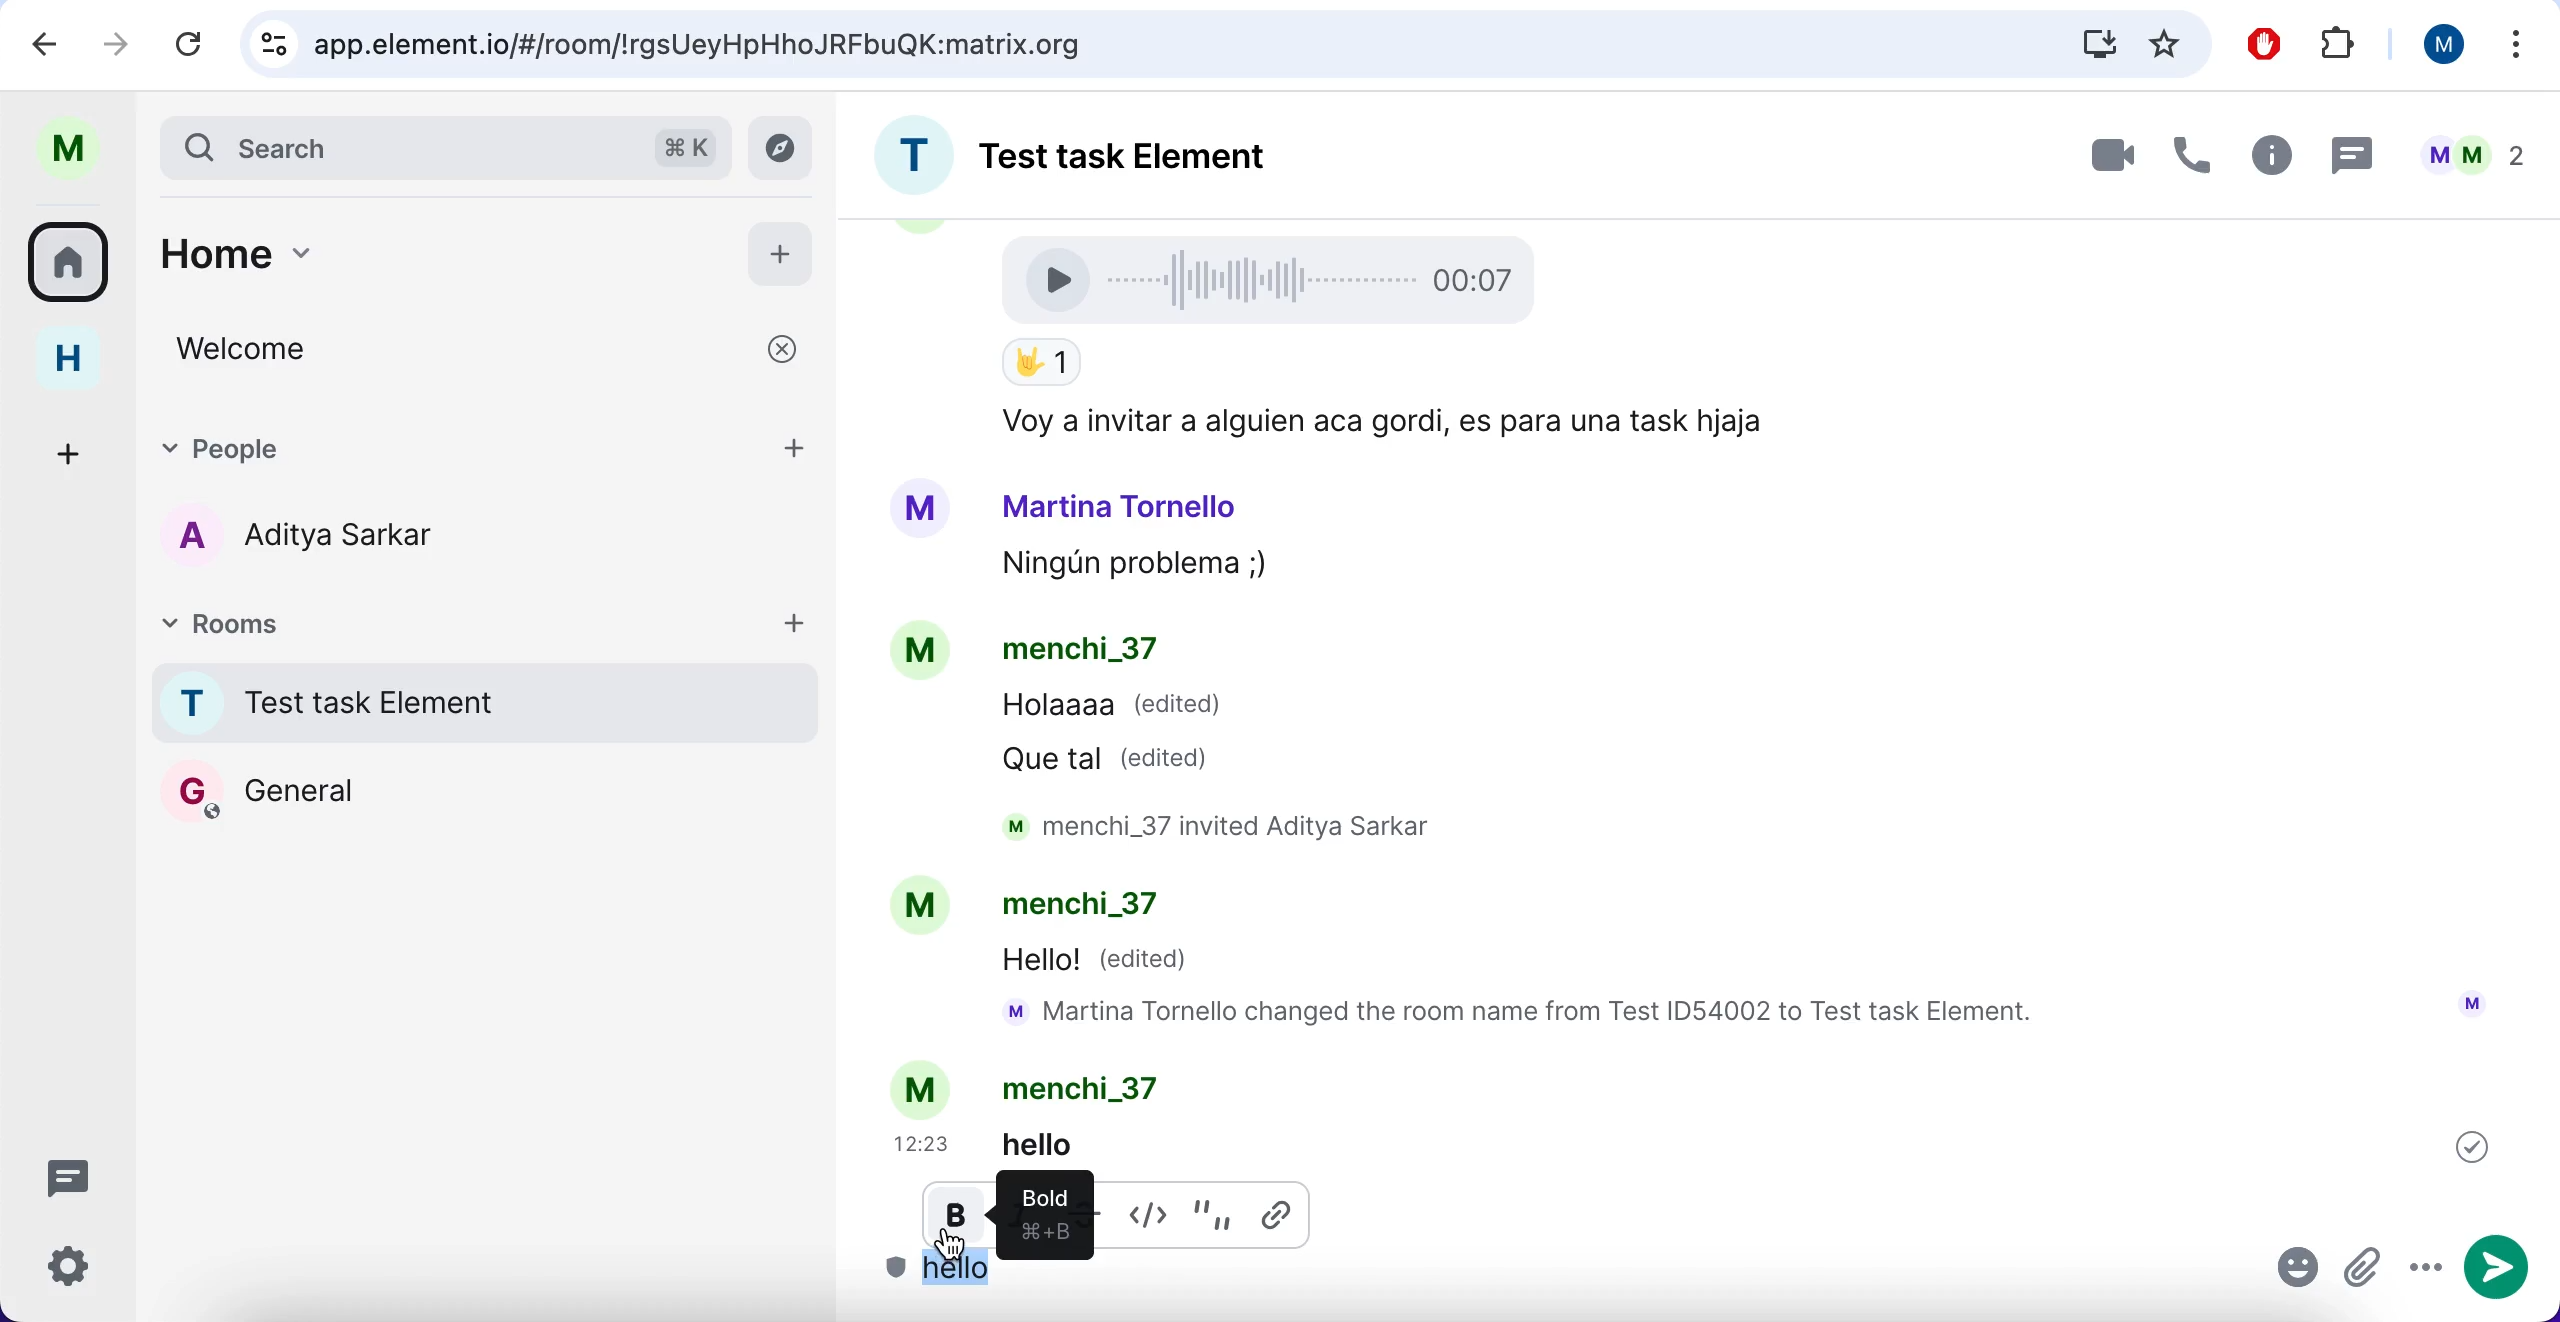 The height and width of the screenshot is (1322, 2560). What do you see at coordinates (1154, 1211) in the screenshot?
I see `codeblock` at bounding box center [1154, 1211].